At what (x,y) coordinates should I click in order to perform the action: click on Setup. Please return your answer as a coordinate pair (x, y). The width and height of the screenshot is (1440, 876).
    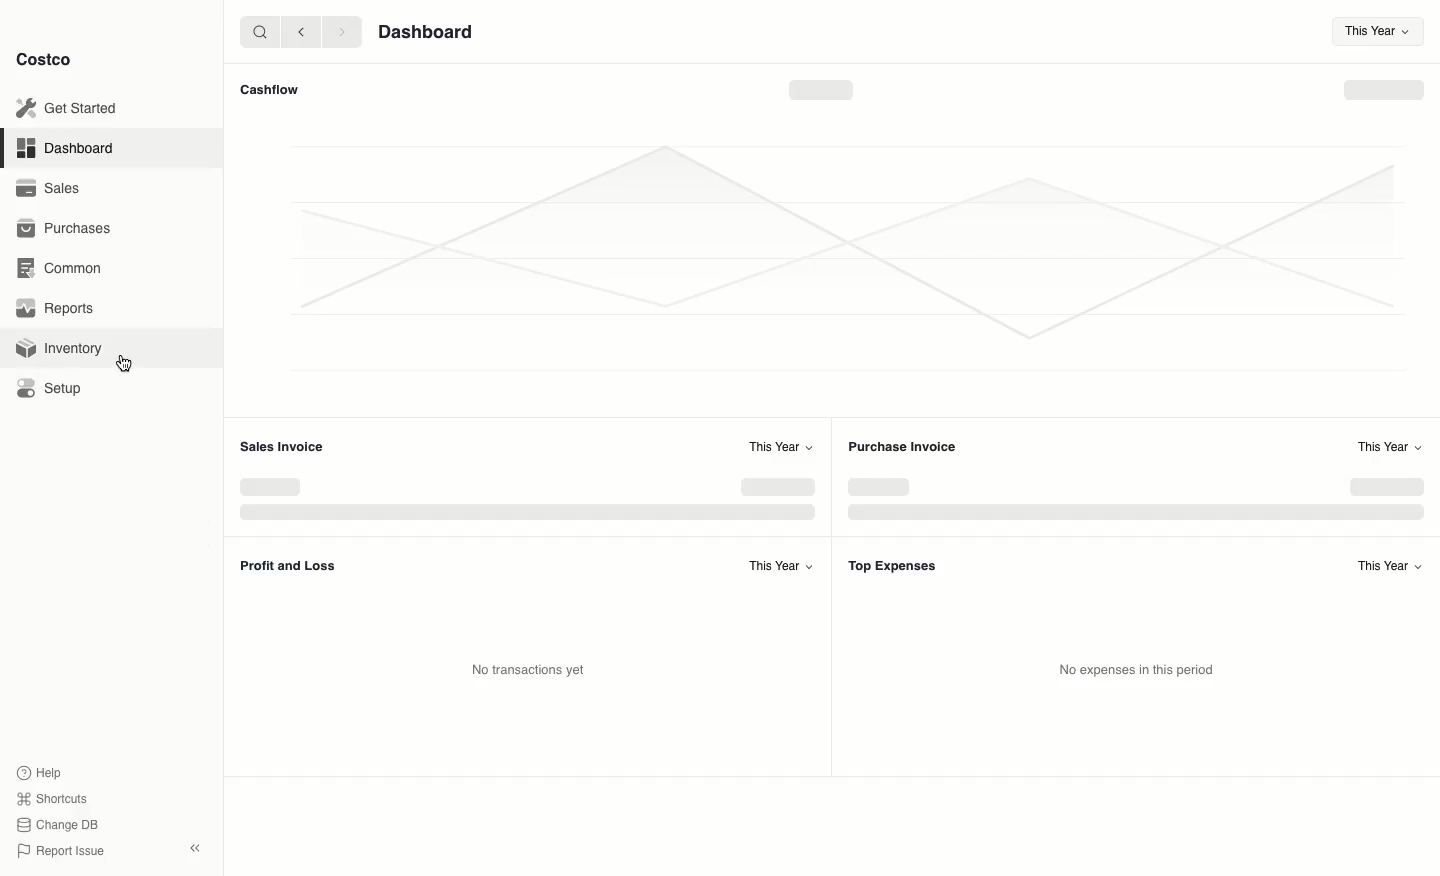
    Looking at the image, I should click on (55, 388).